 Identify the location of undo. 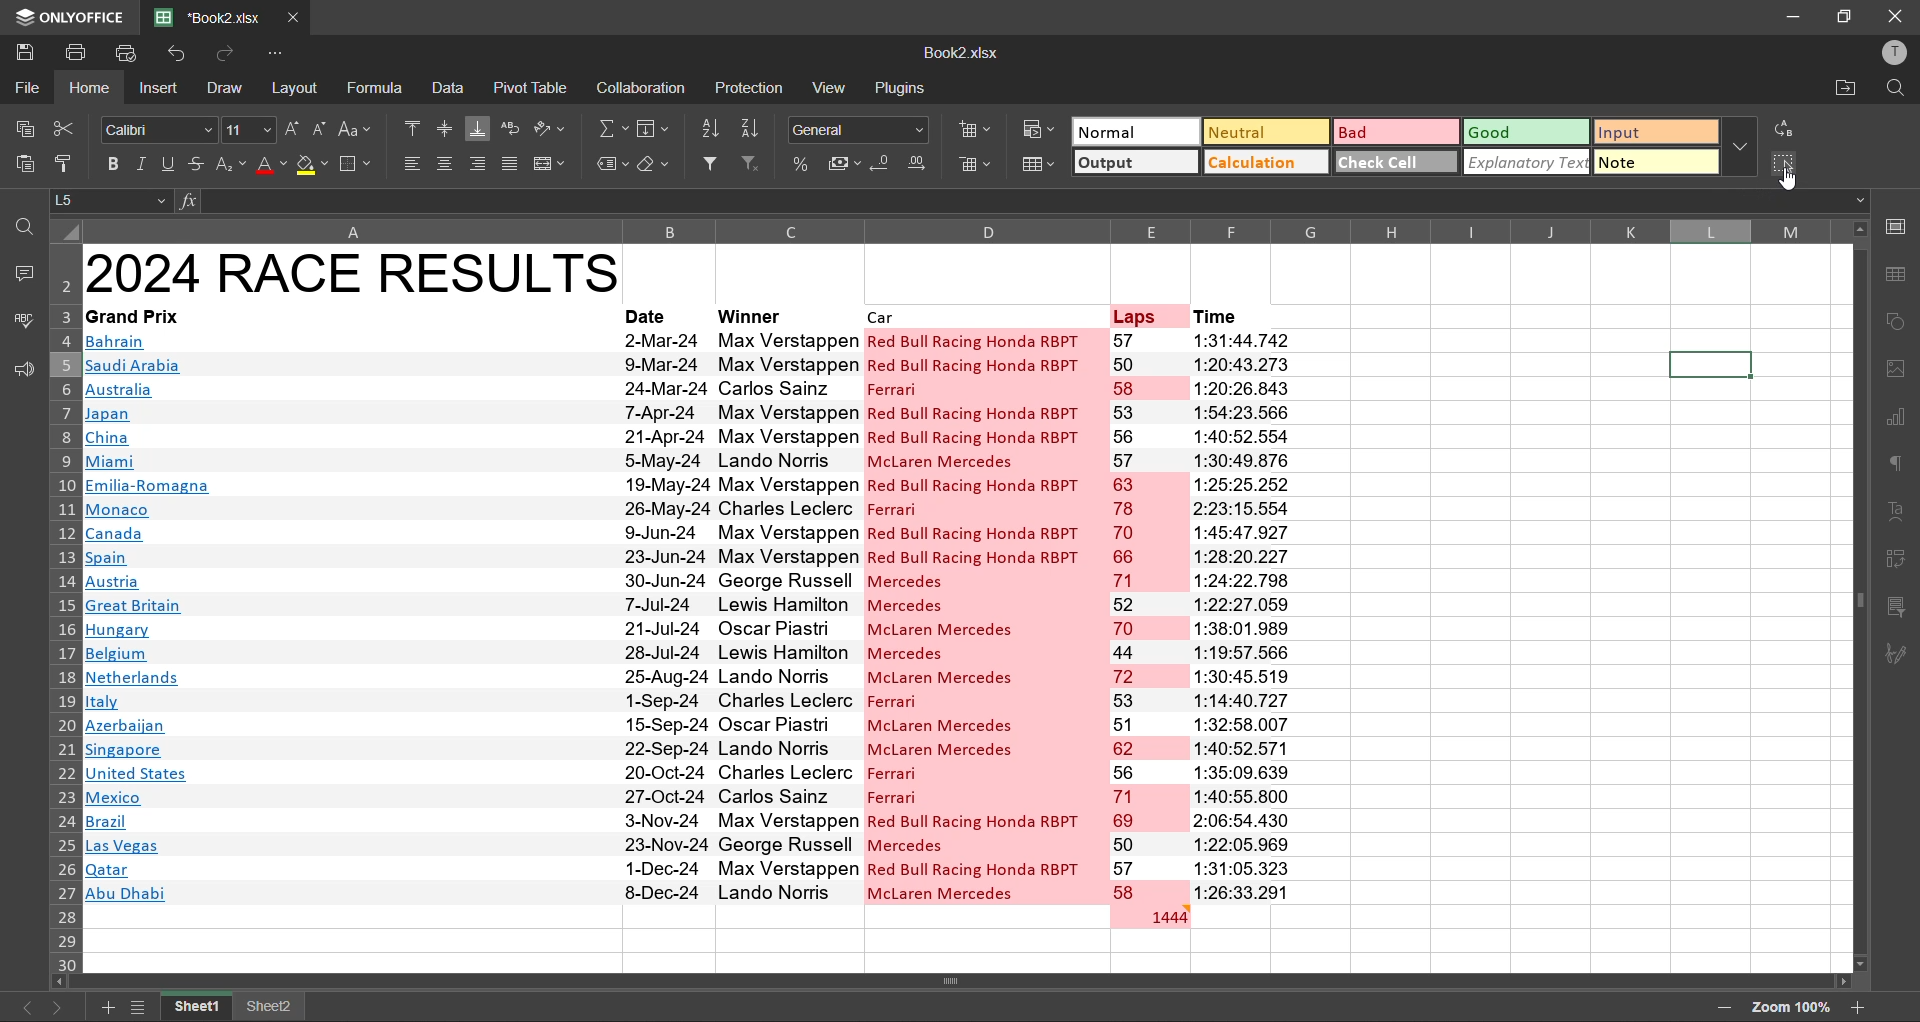
(180, 54).